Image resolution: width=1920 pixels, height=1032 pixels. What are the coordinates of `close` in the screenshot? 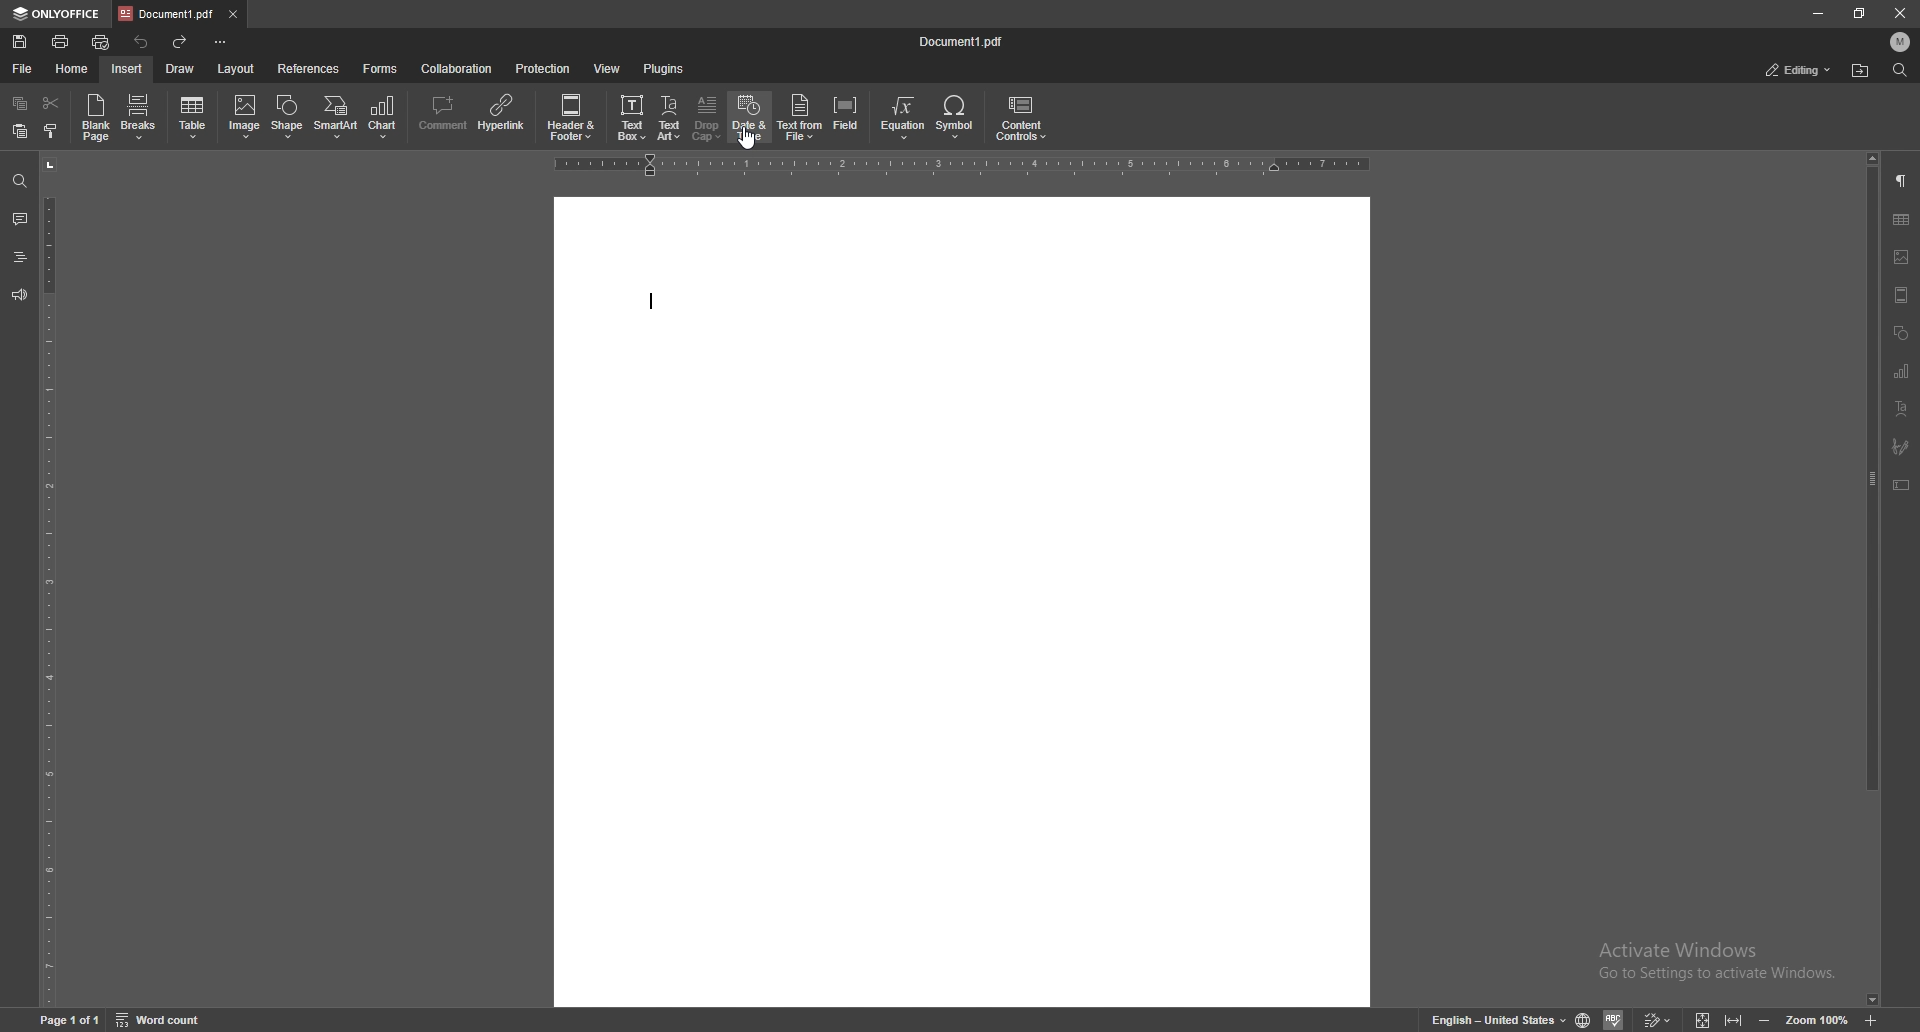 It's located at (1899, 13).